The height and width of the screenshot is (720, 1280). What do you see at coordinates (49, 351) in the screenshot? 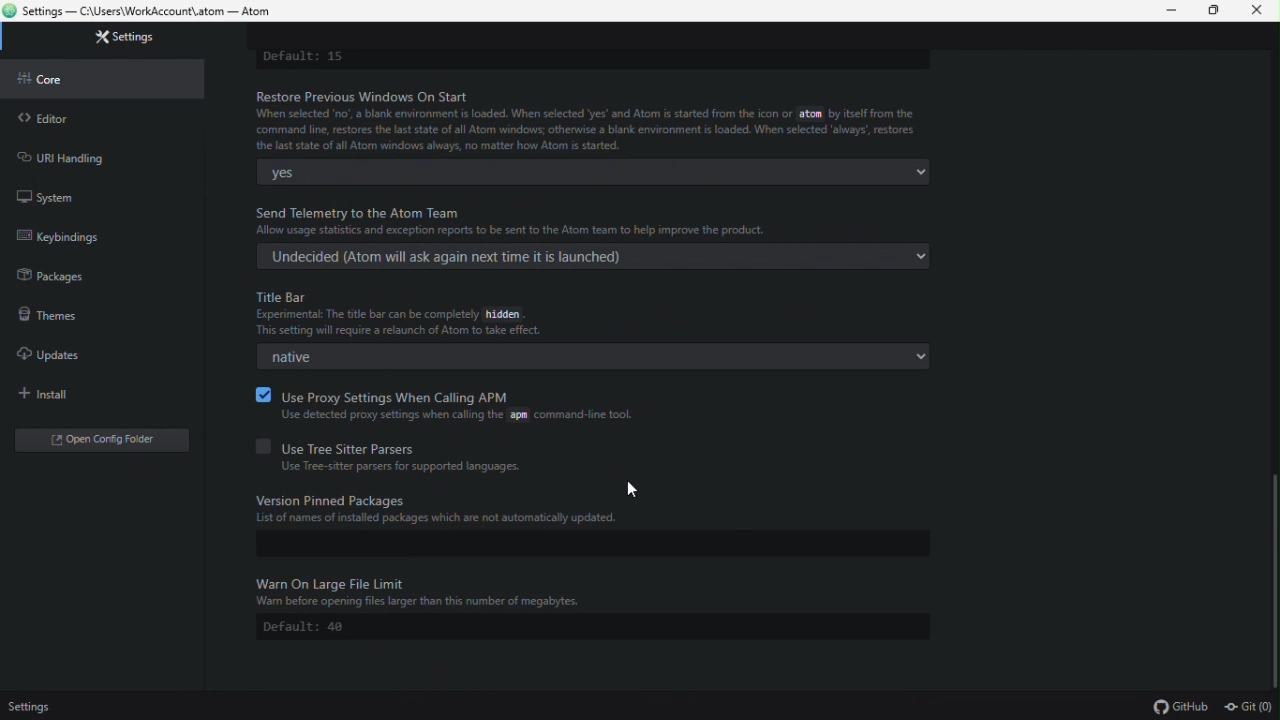
I see `updates` at bounding box center [49, 351].